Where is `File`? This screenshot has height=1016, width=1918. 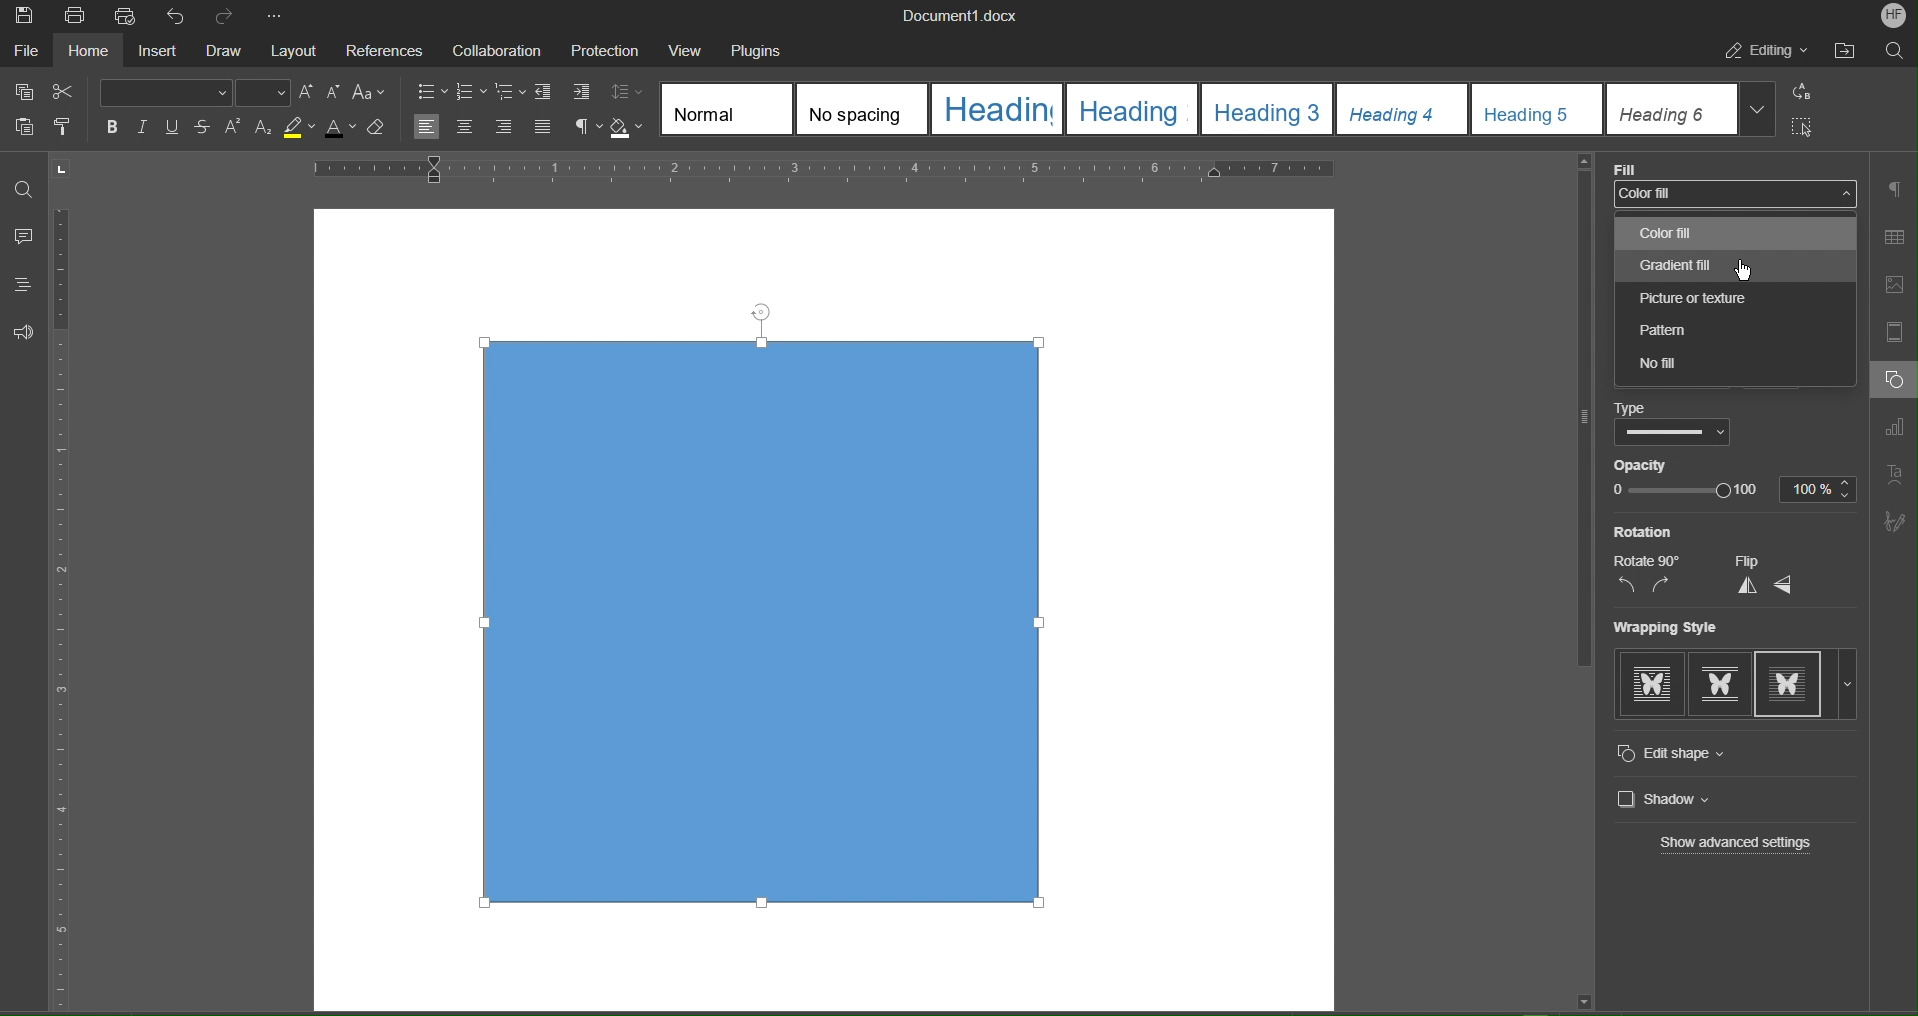
File is located at coordinates (26, 49).